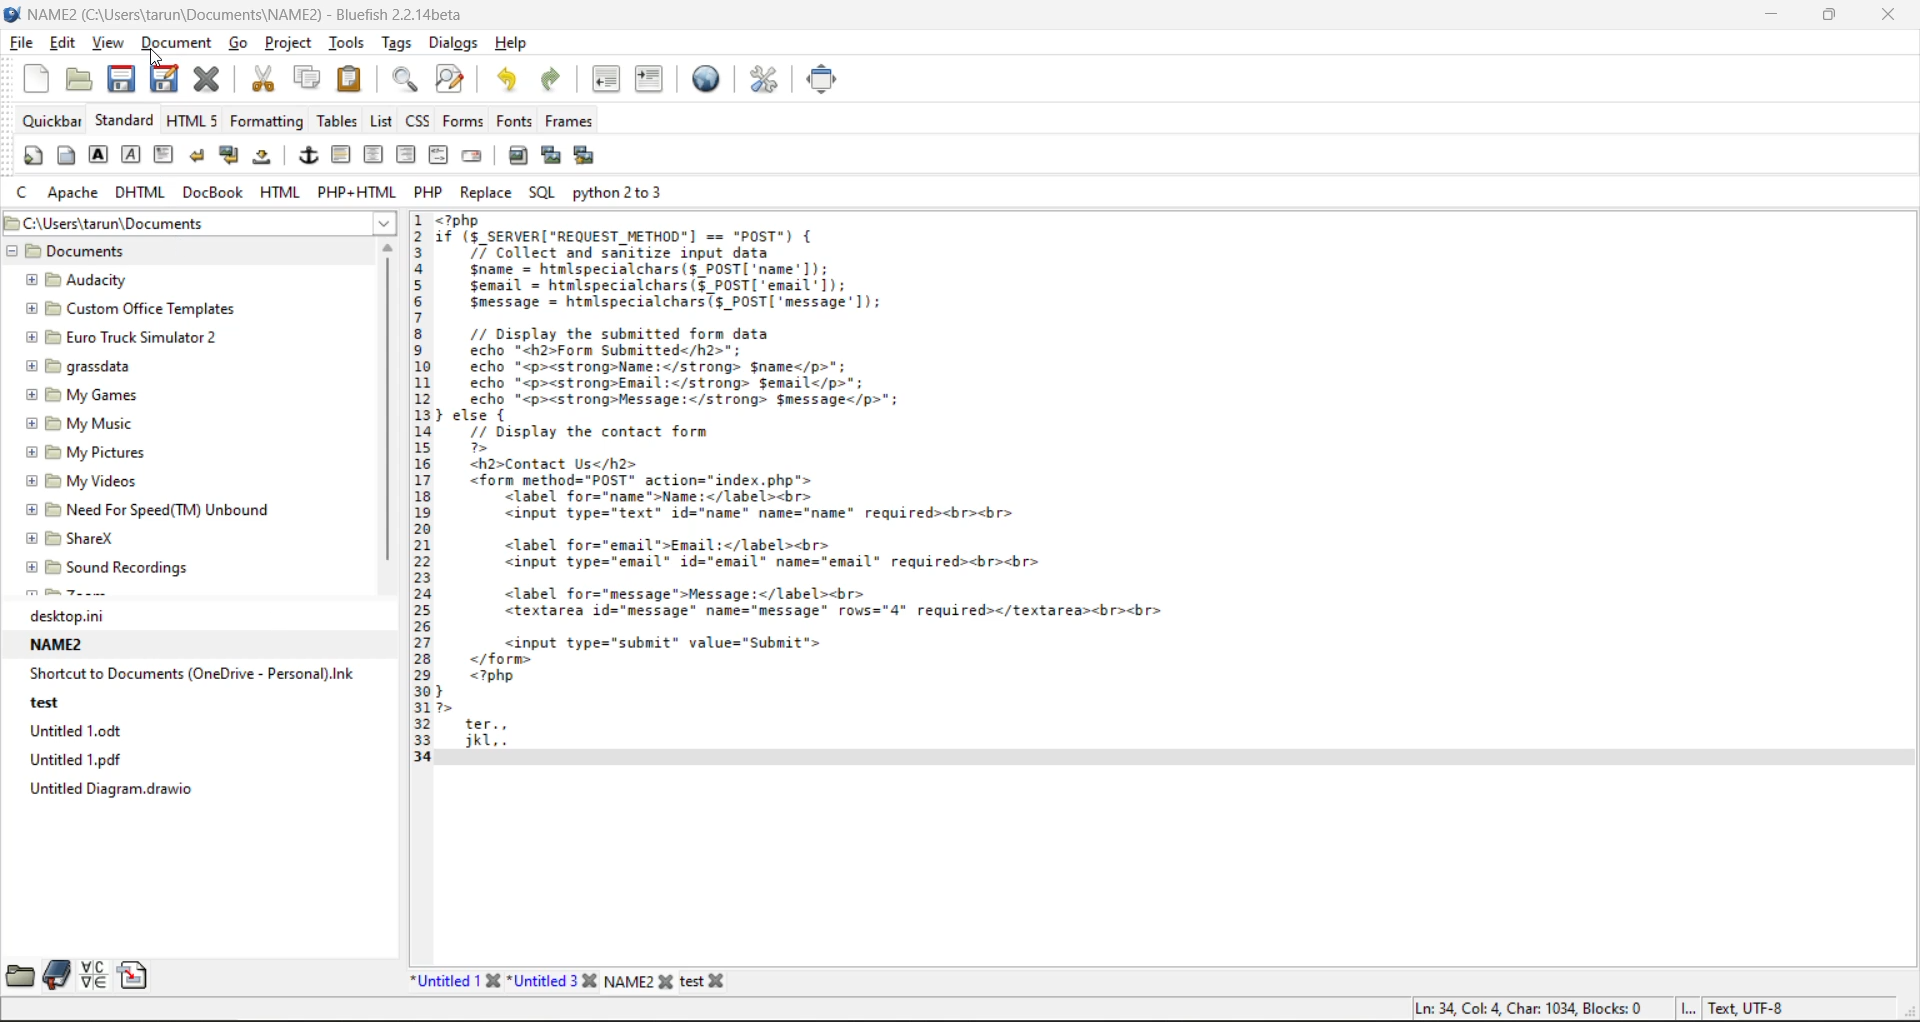 Image resolution: width=1920 pixels, height=1022 pixels. I want to click on forms, so click(463, 121).